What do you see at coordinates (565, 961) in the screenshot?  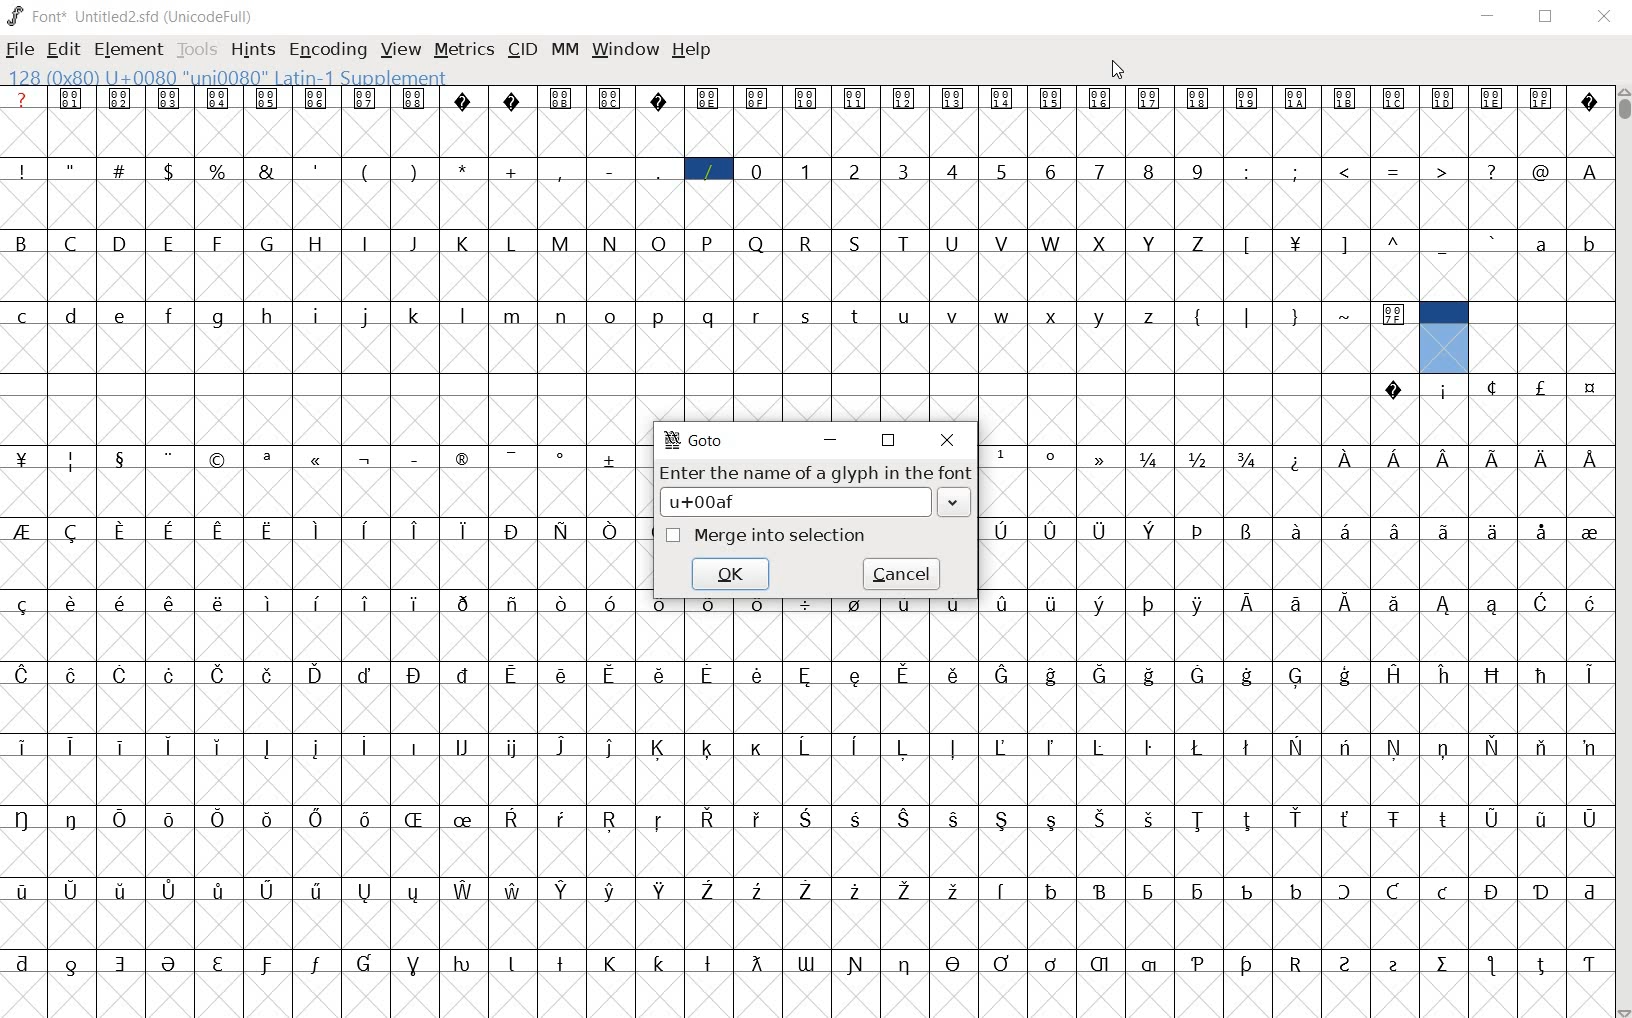 I see `Symbol` at bounding box center [565, 961].